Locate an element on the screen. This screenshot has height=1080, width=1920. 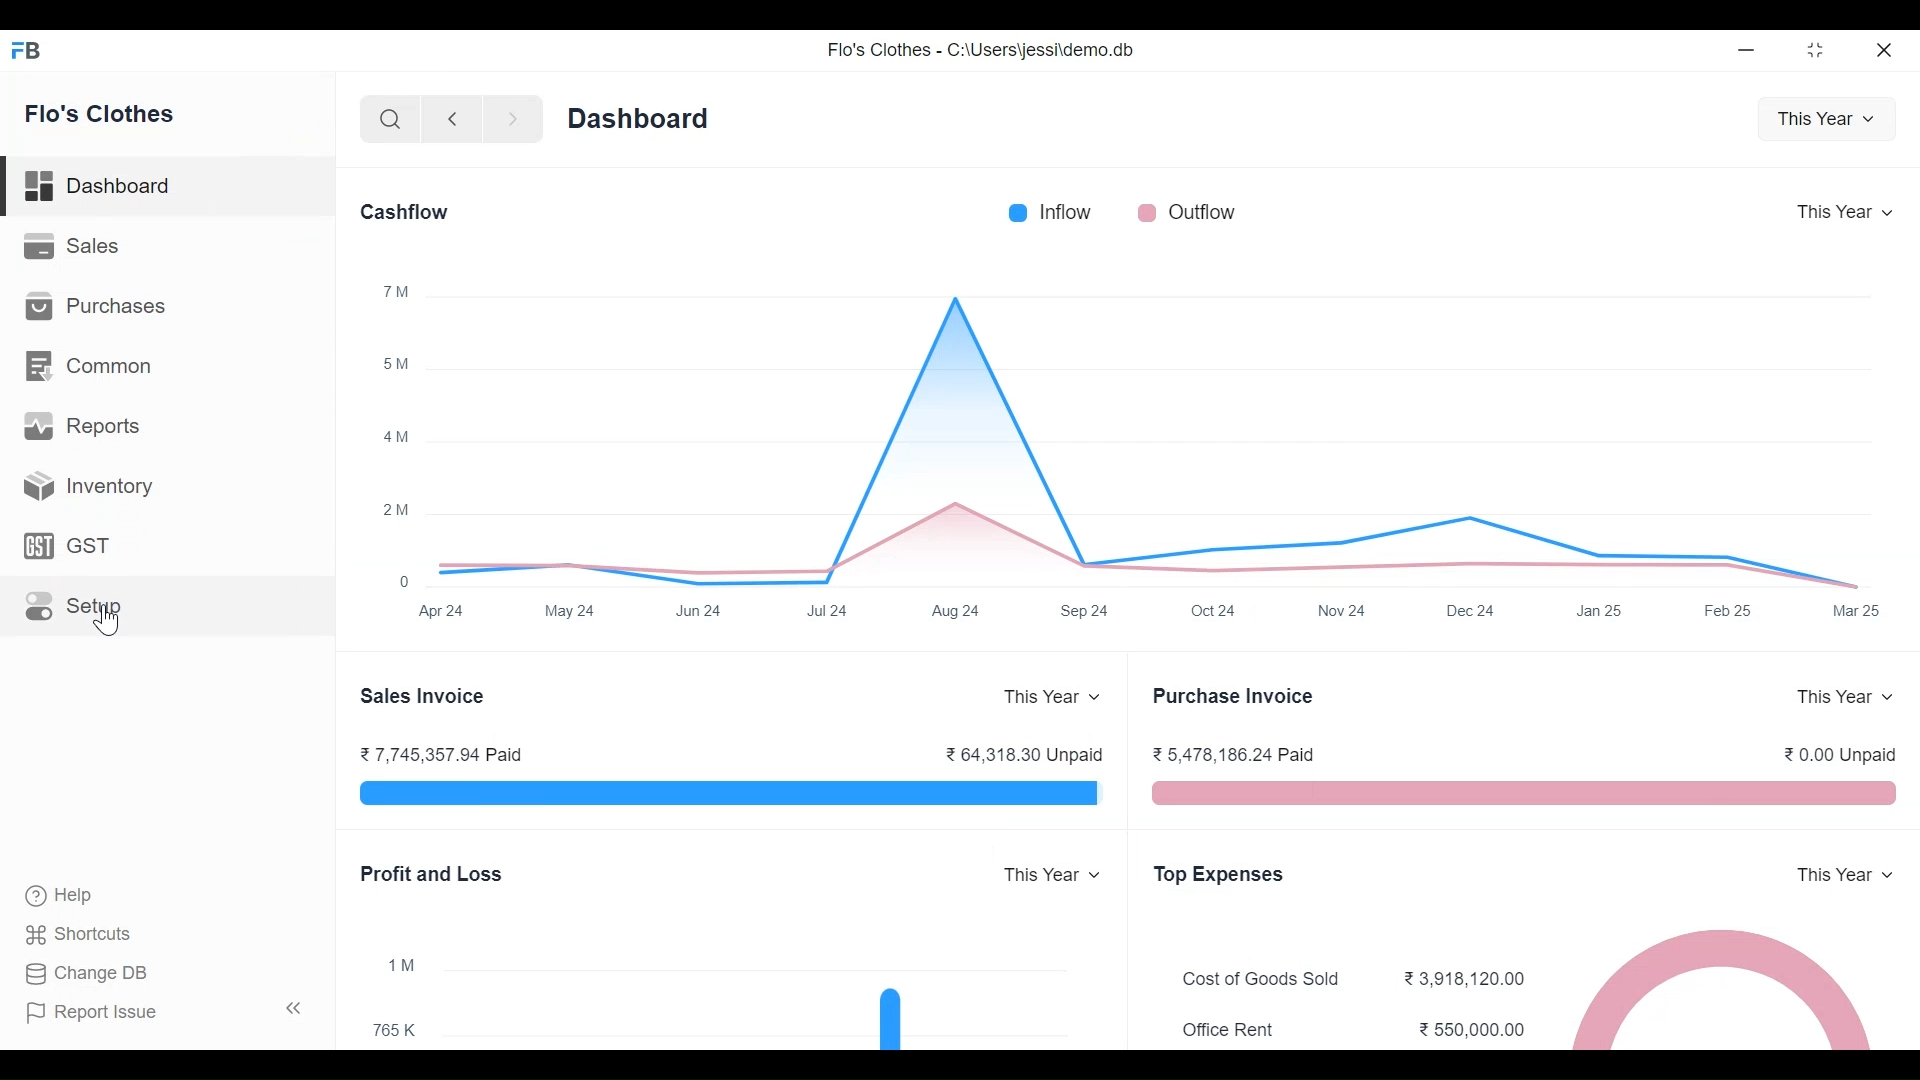
Outflow is located at coordinates (1194, 217).